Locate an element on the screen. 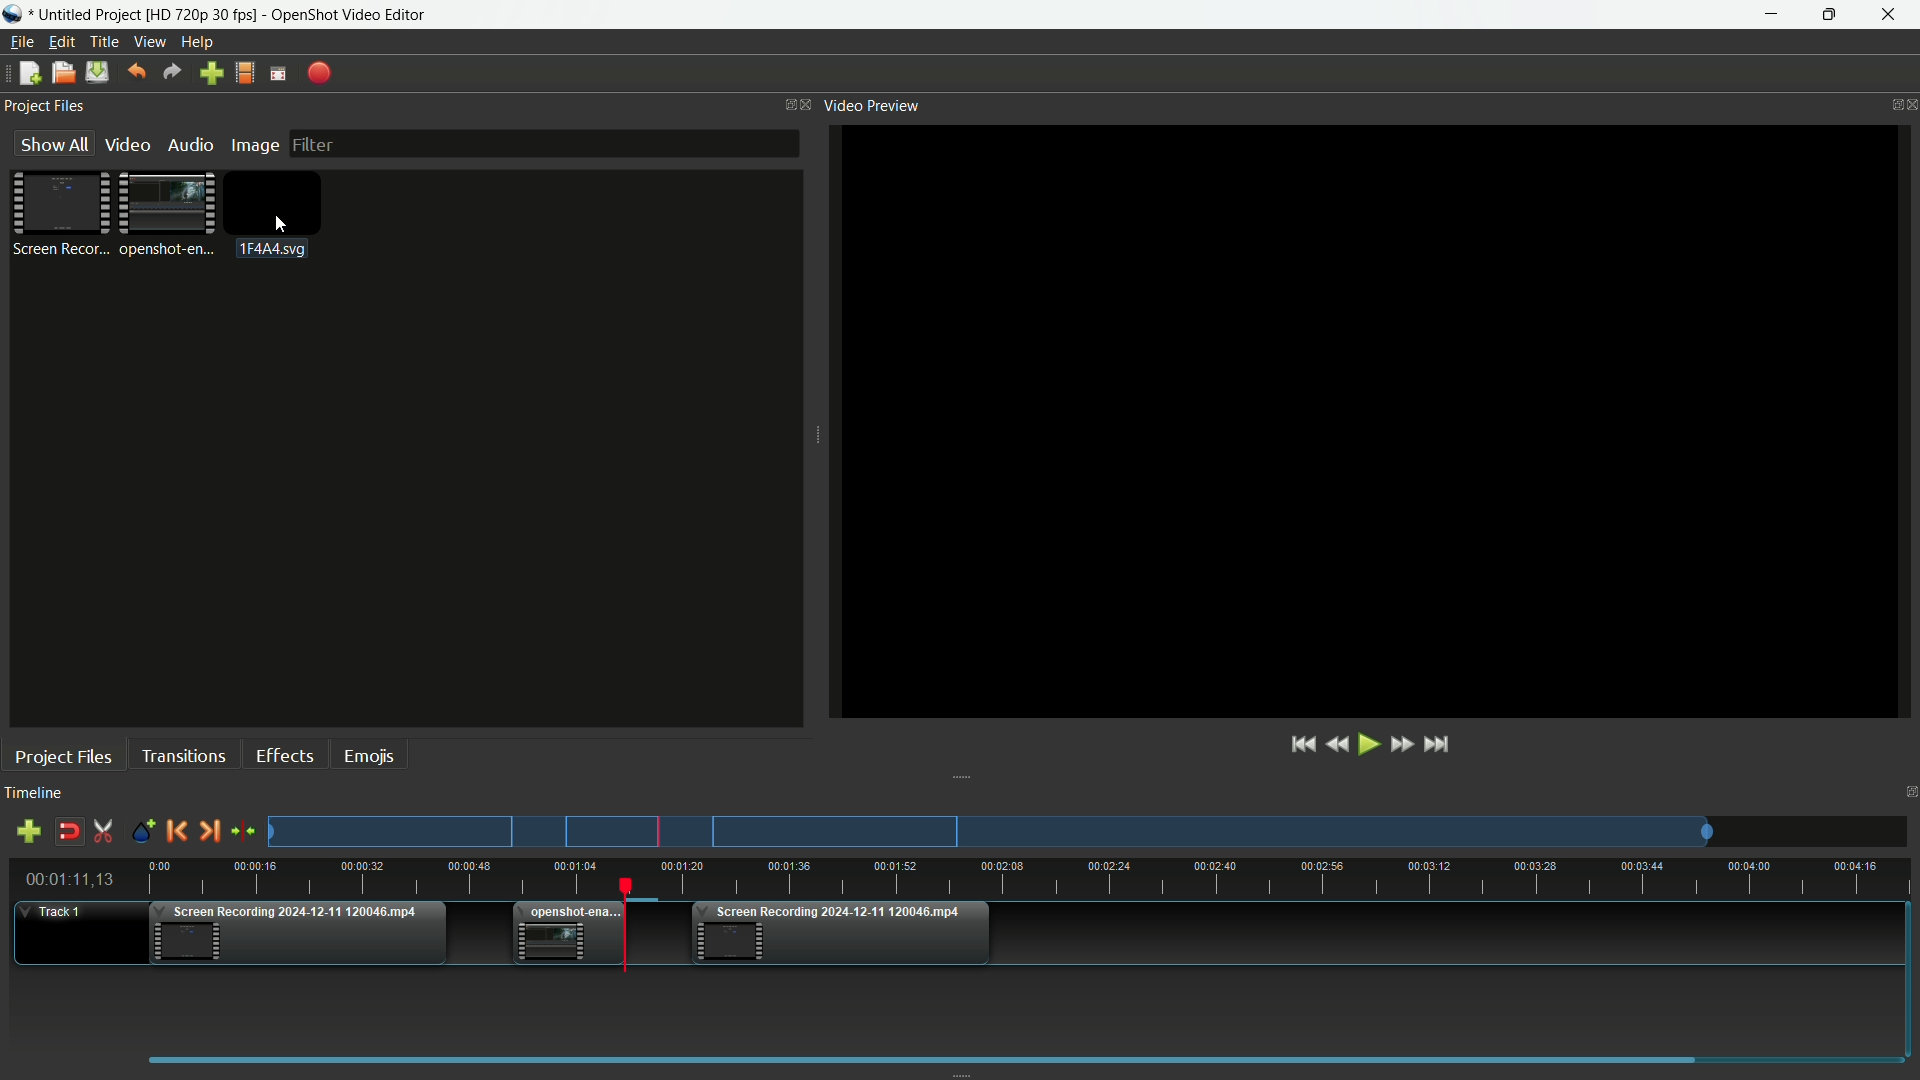  Show all is located at coordinates (47, 144).